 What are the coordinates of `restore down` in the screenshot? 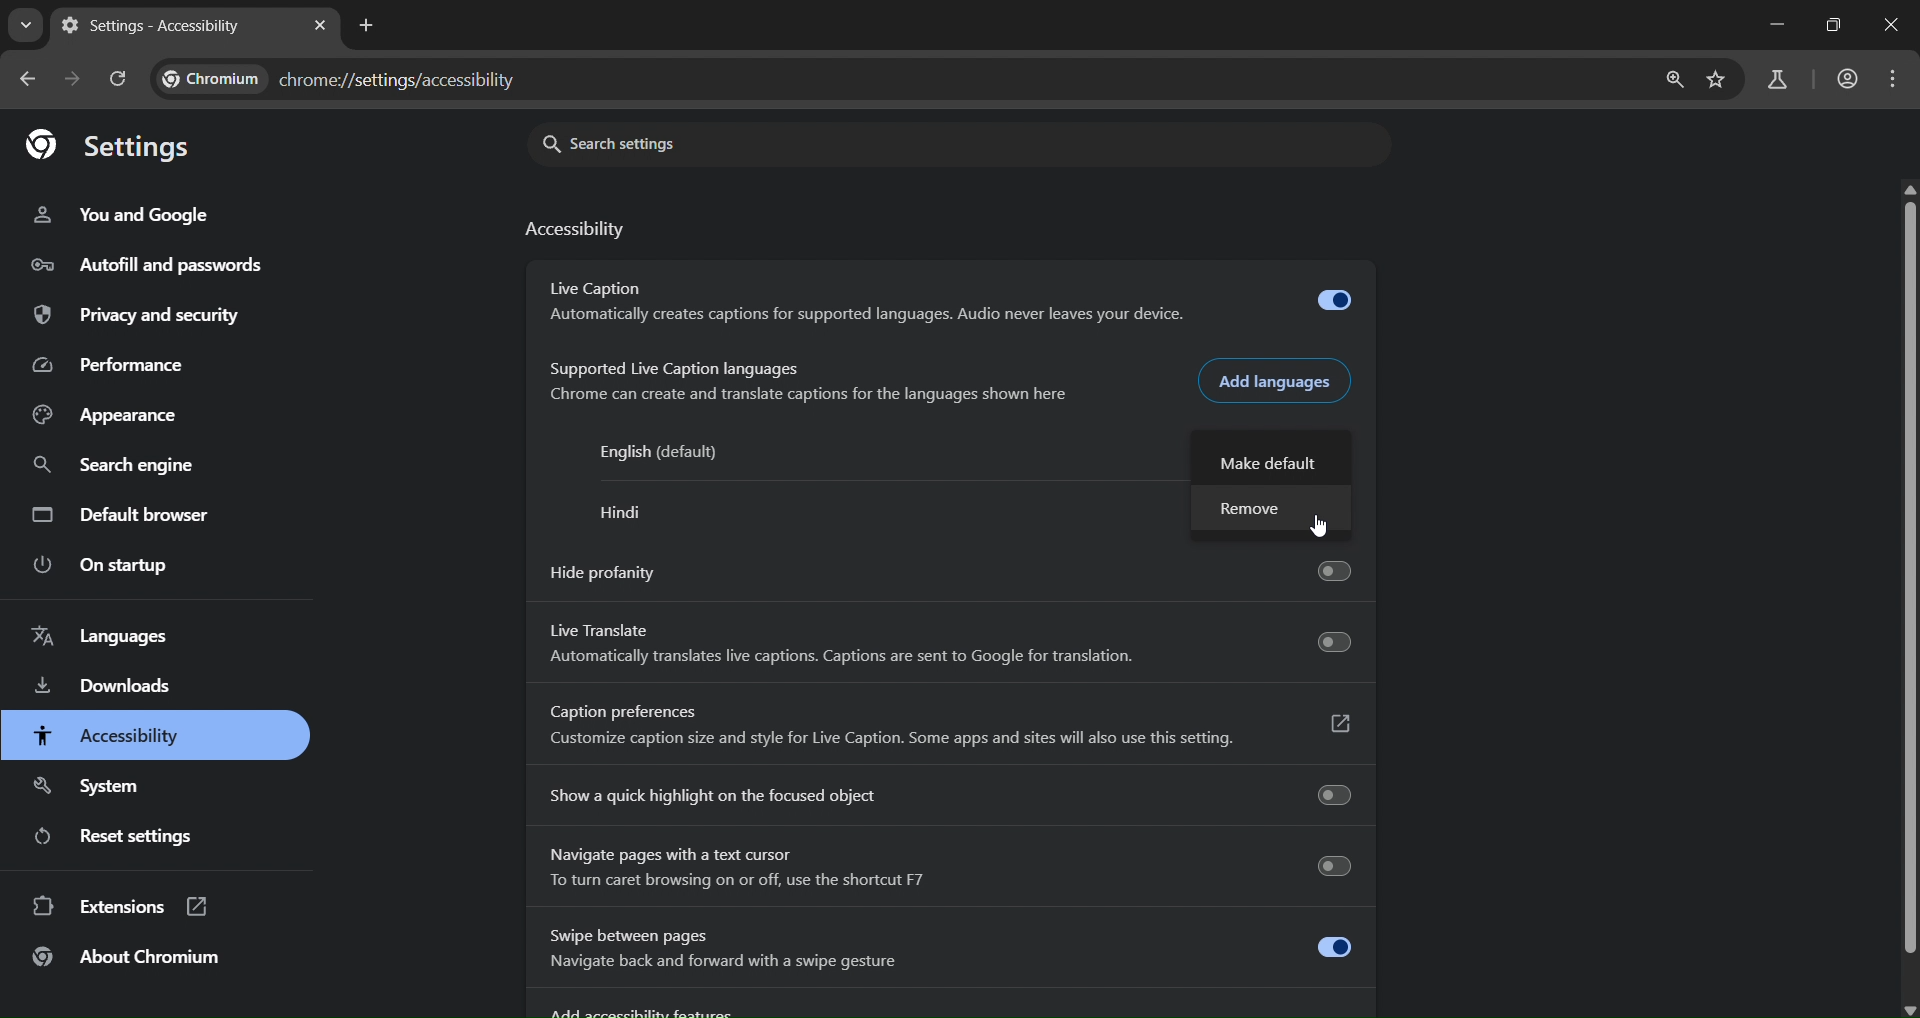 It's located at (1840, 23).